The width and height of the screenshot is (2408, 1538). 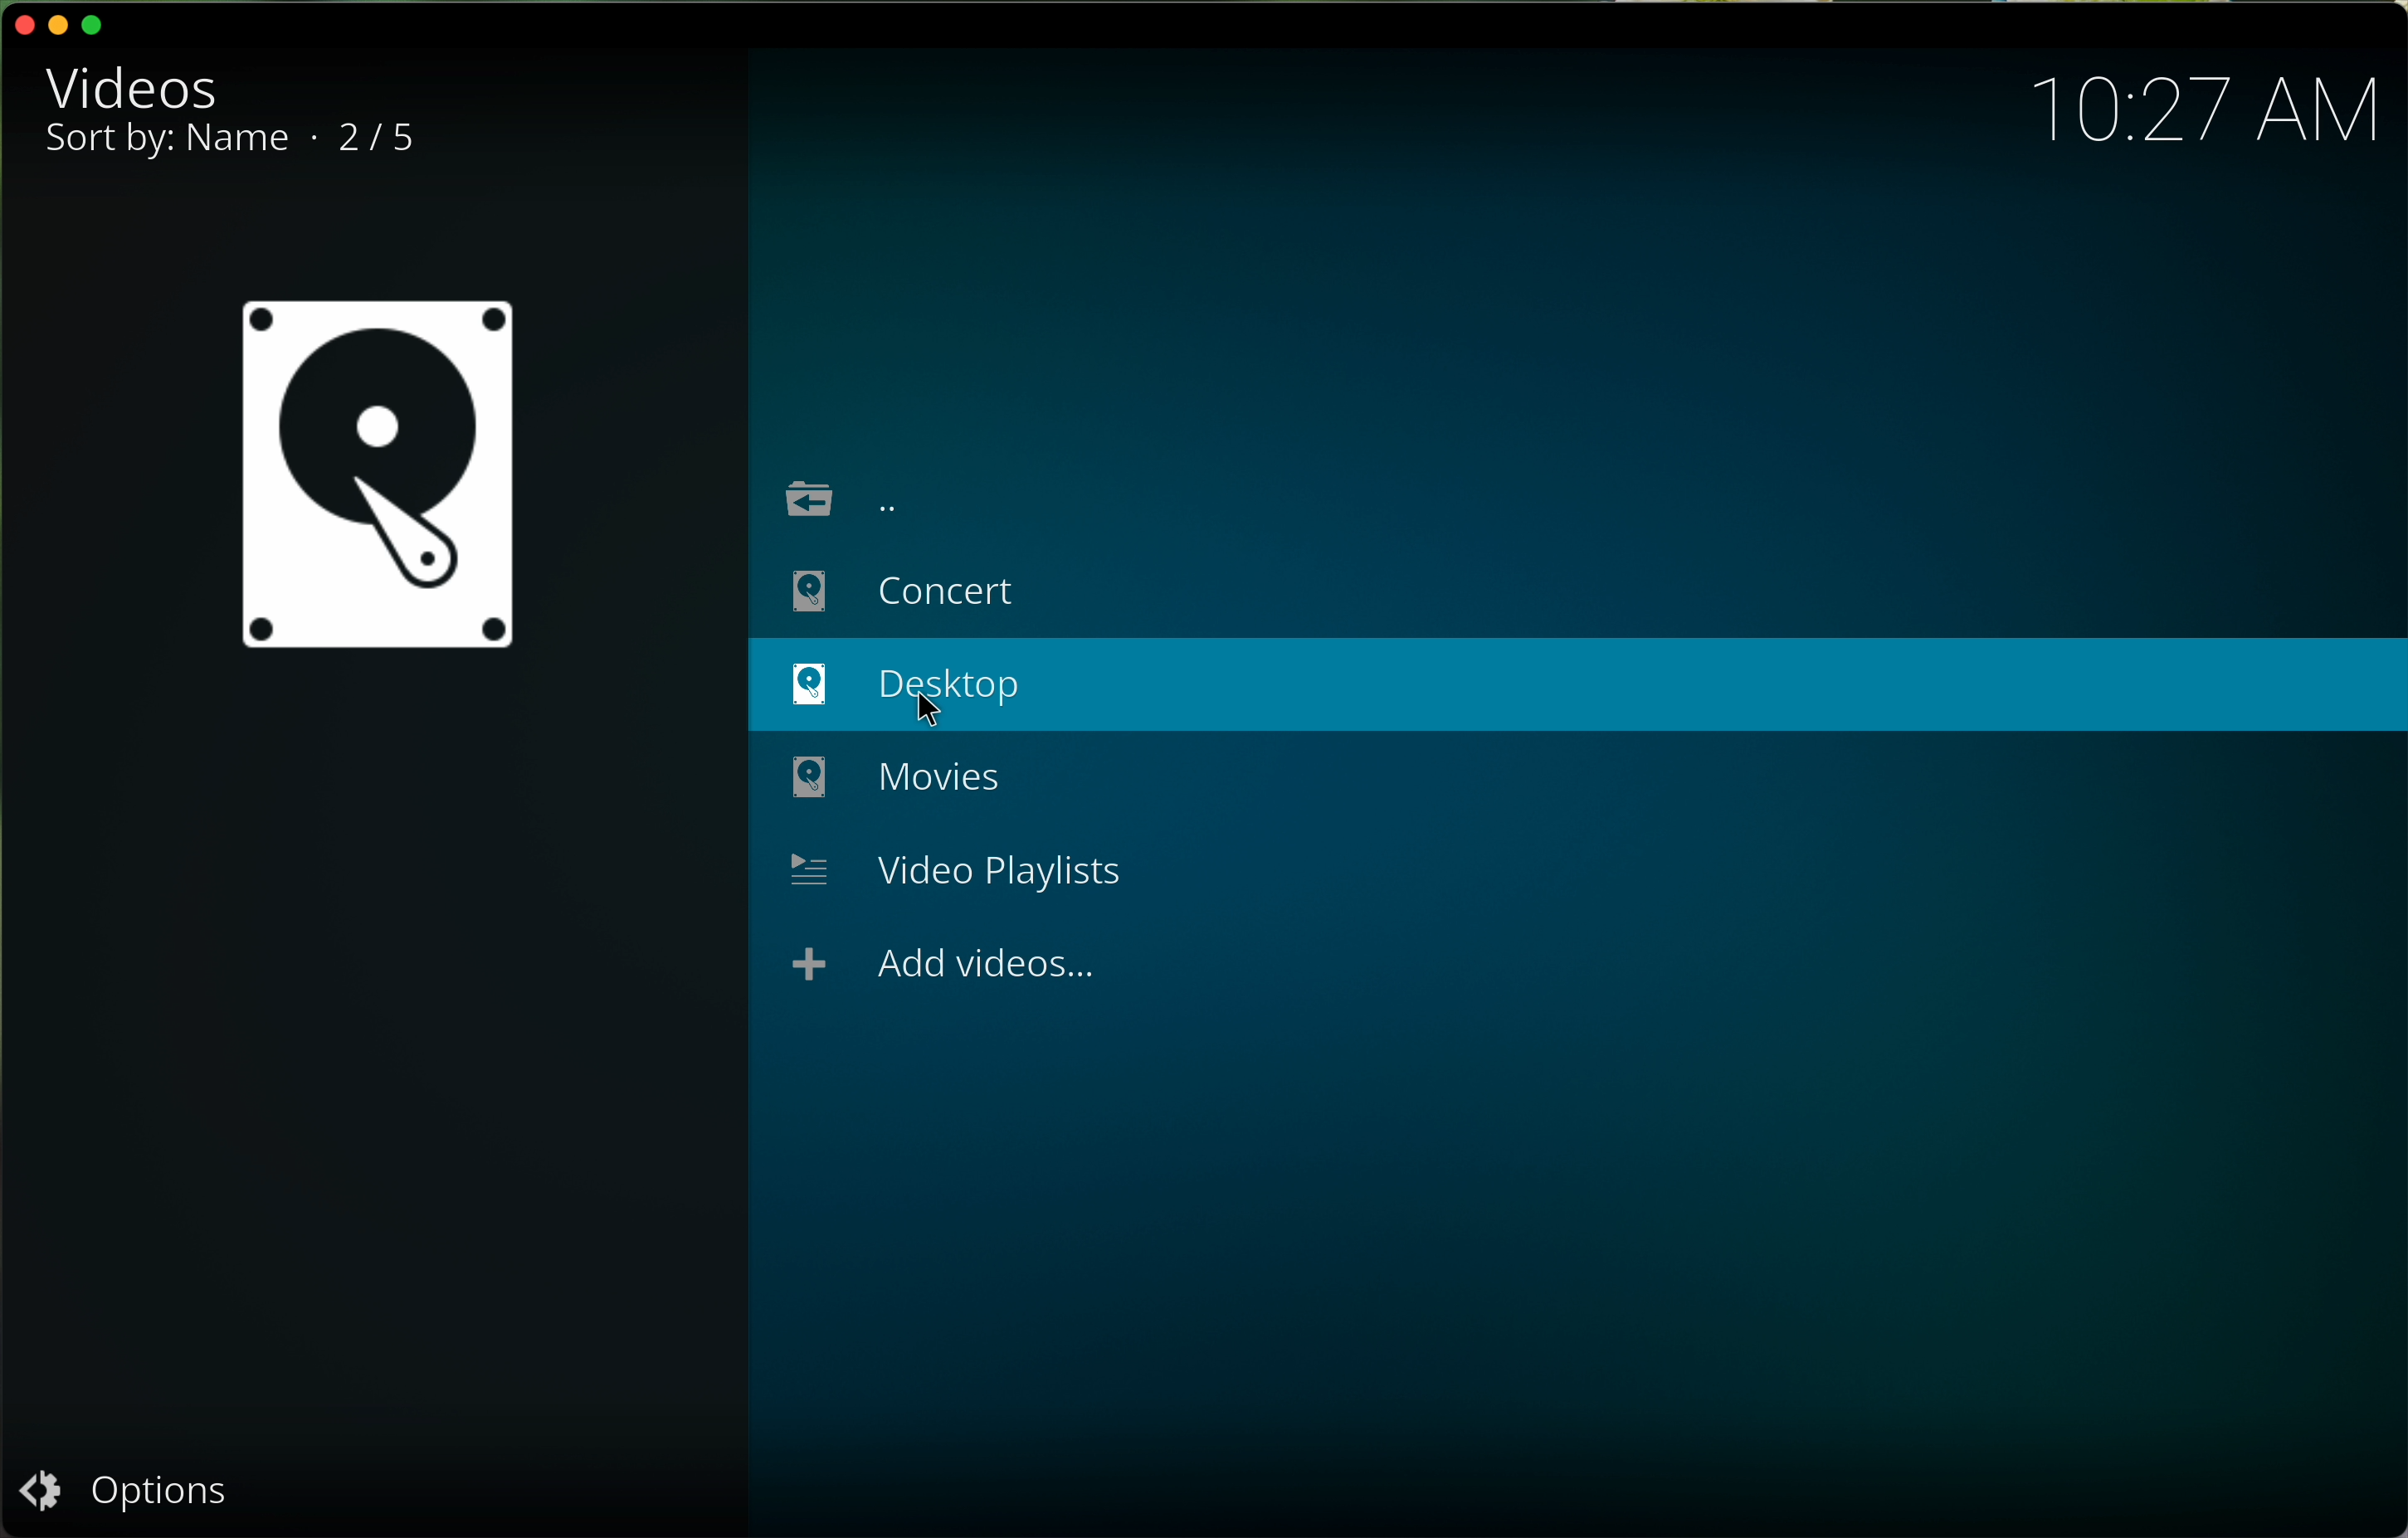 What do you see at coordinates (1576, 684) in the screenshot?
I see `click on desktop option` at bounding box center [1576, 684].